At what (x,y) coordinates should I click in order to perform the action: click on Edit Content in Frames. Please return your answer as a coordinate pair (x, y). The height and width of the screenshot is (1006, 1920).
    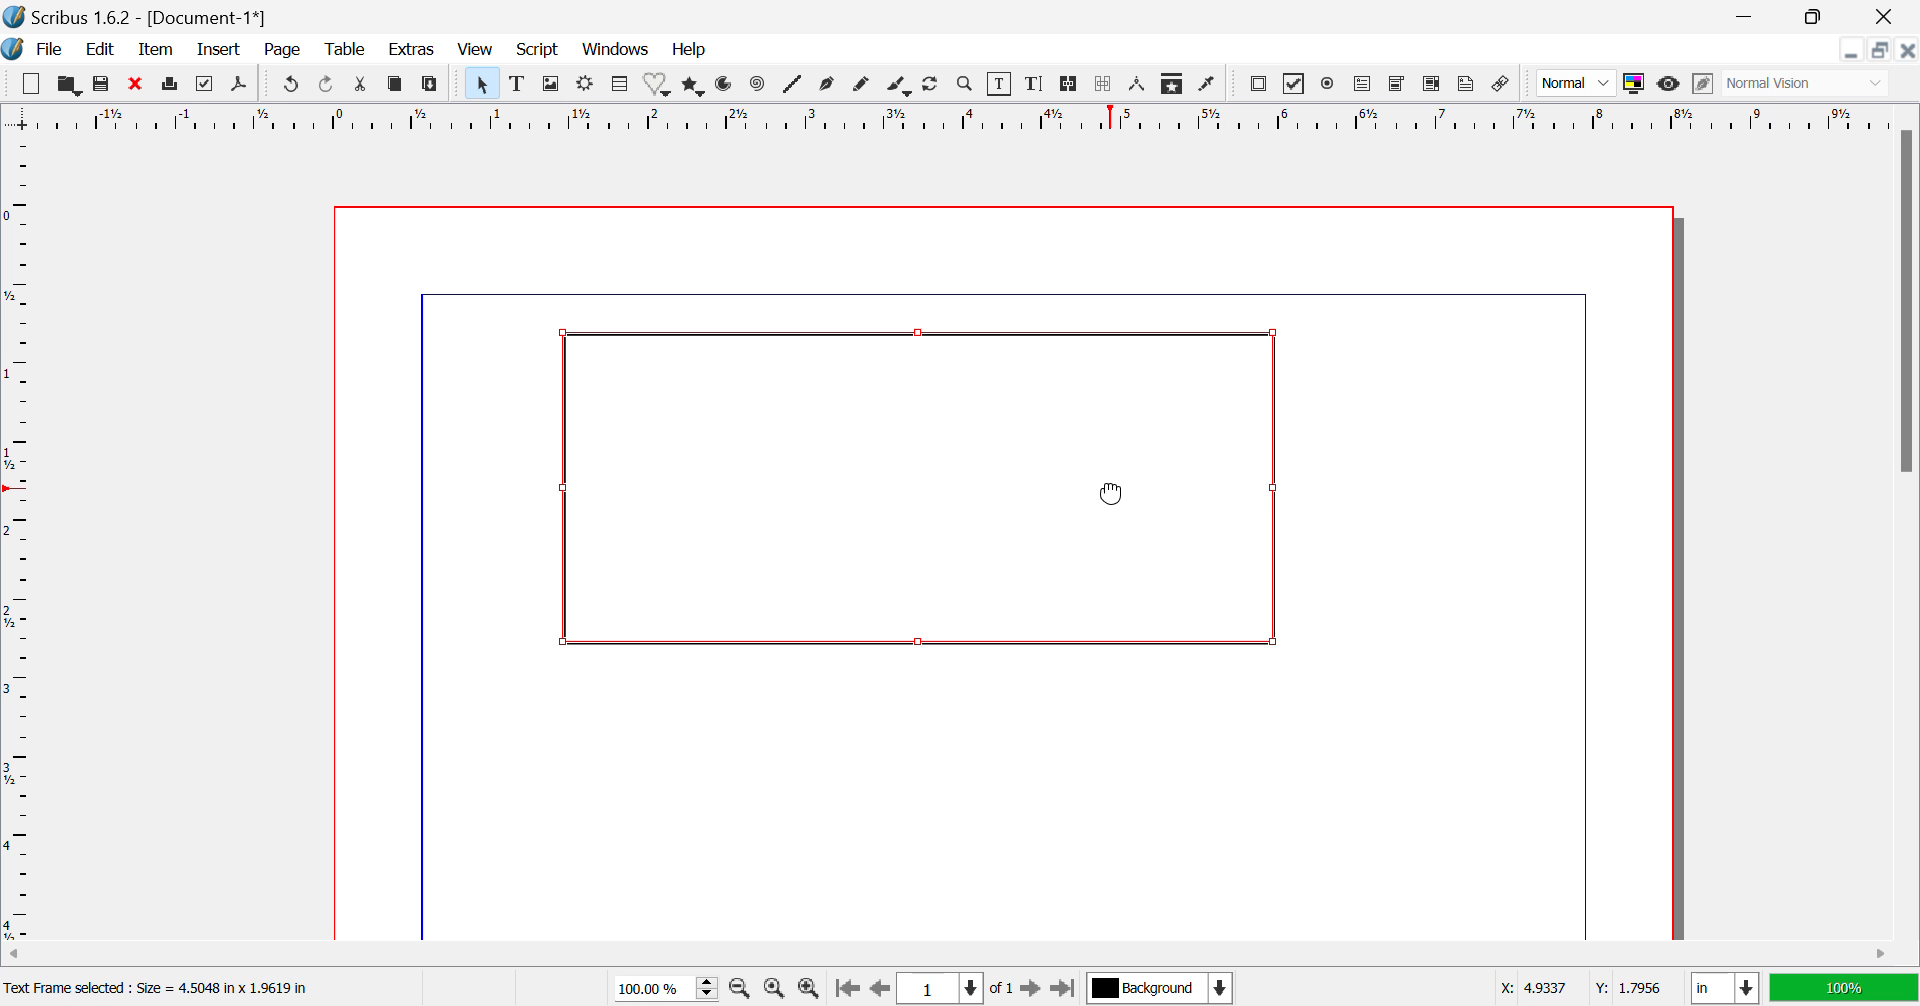
    Looking at the image, I should click on (1003, 84).